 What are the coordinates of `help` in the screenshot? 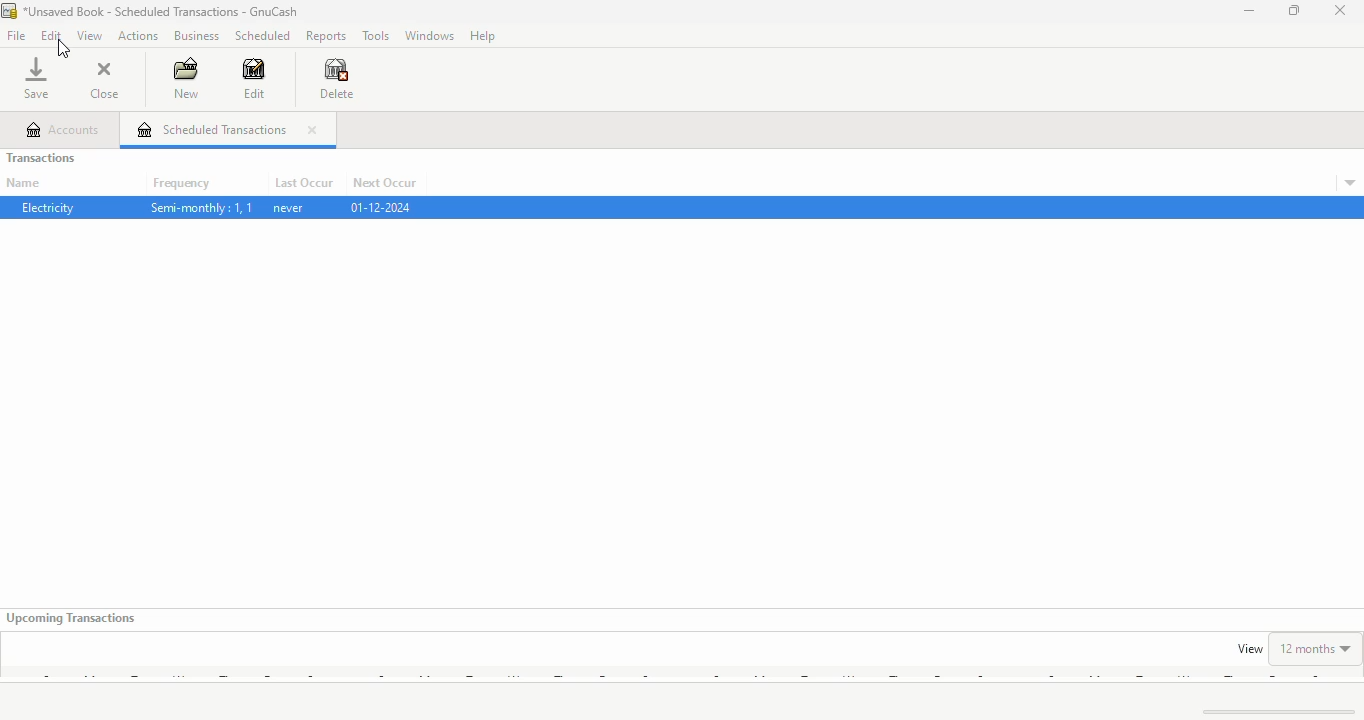 It's located at (483, 36).